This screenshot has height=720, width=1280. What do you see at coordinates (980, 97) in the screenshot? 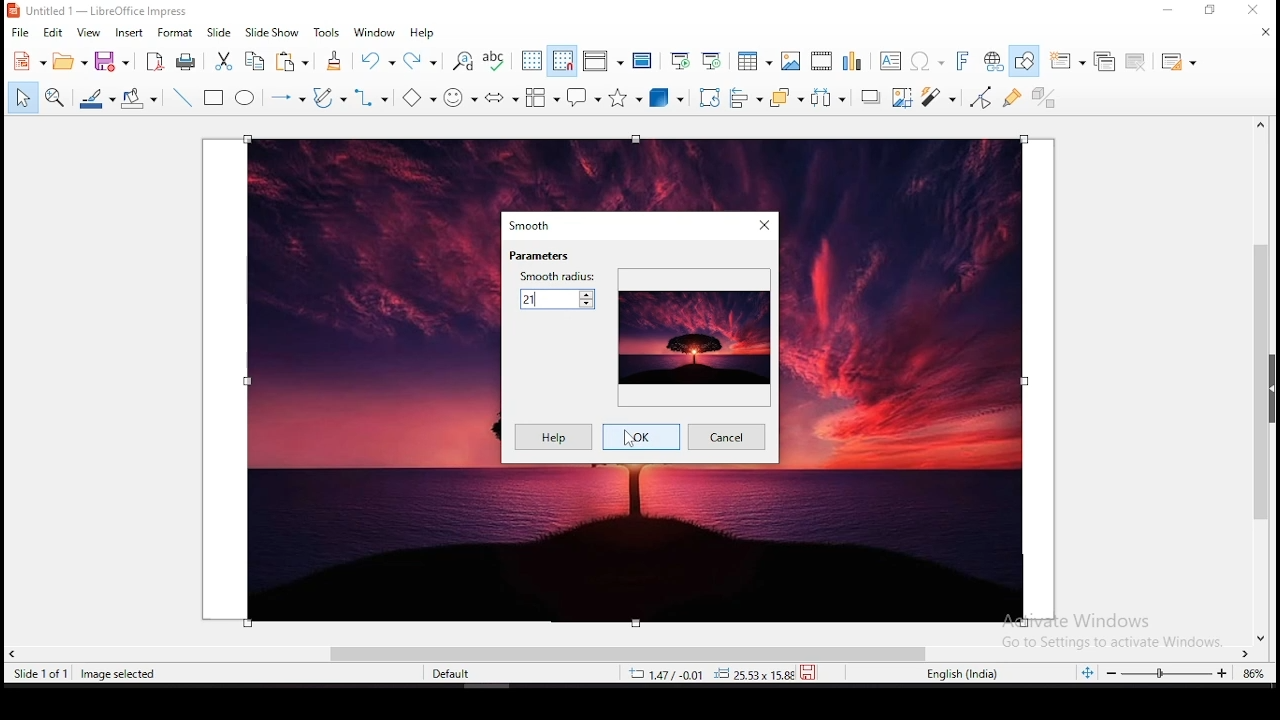
I see `toggle point edit mode` at bounding box center [980, 97].